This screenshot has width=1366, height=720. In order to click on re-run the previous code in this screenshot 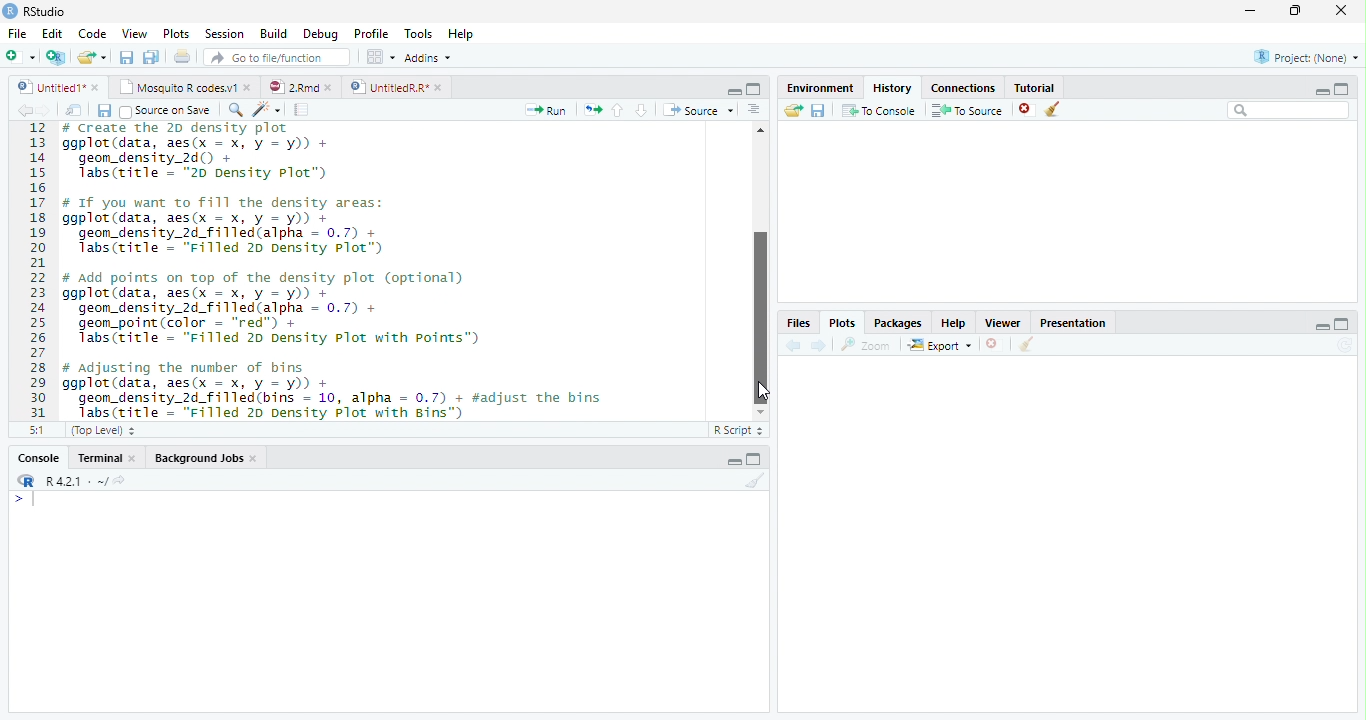, I will do `click(592, 109)`.